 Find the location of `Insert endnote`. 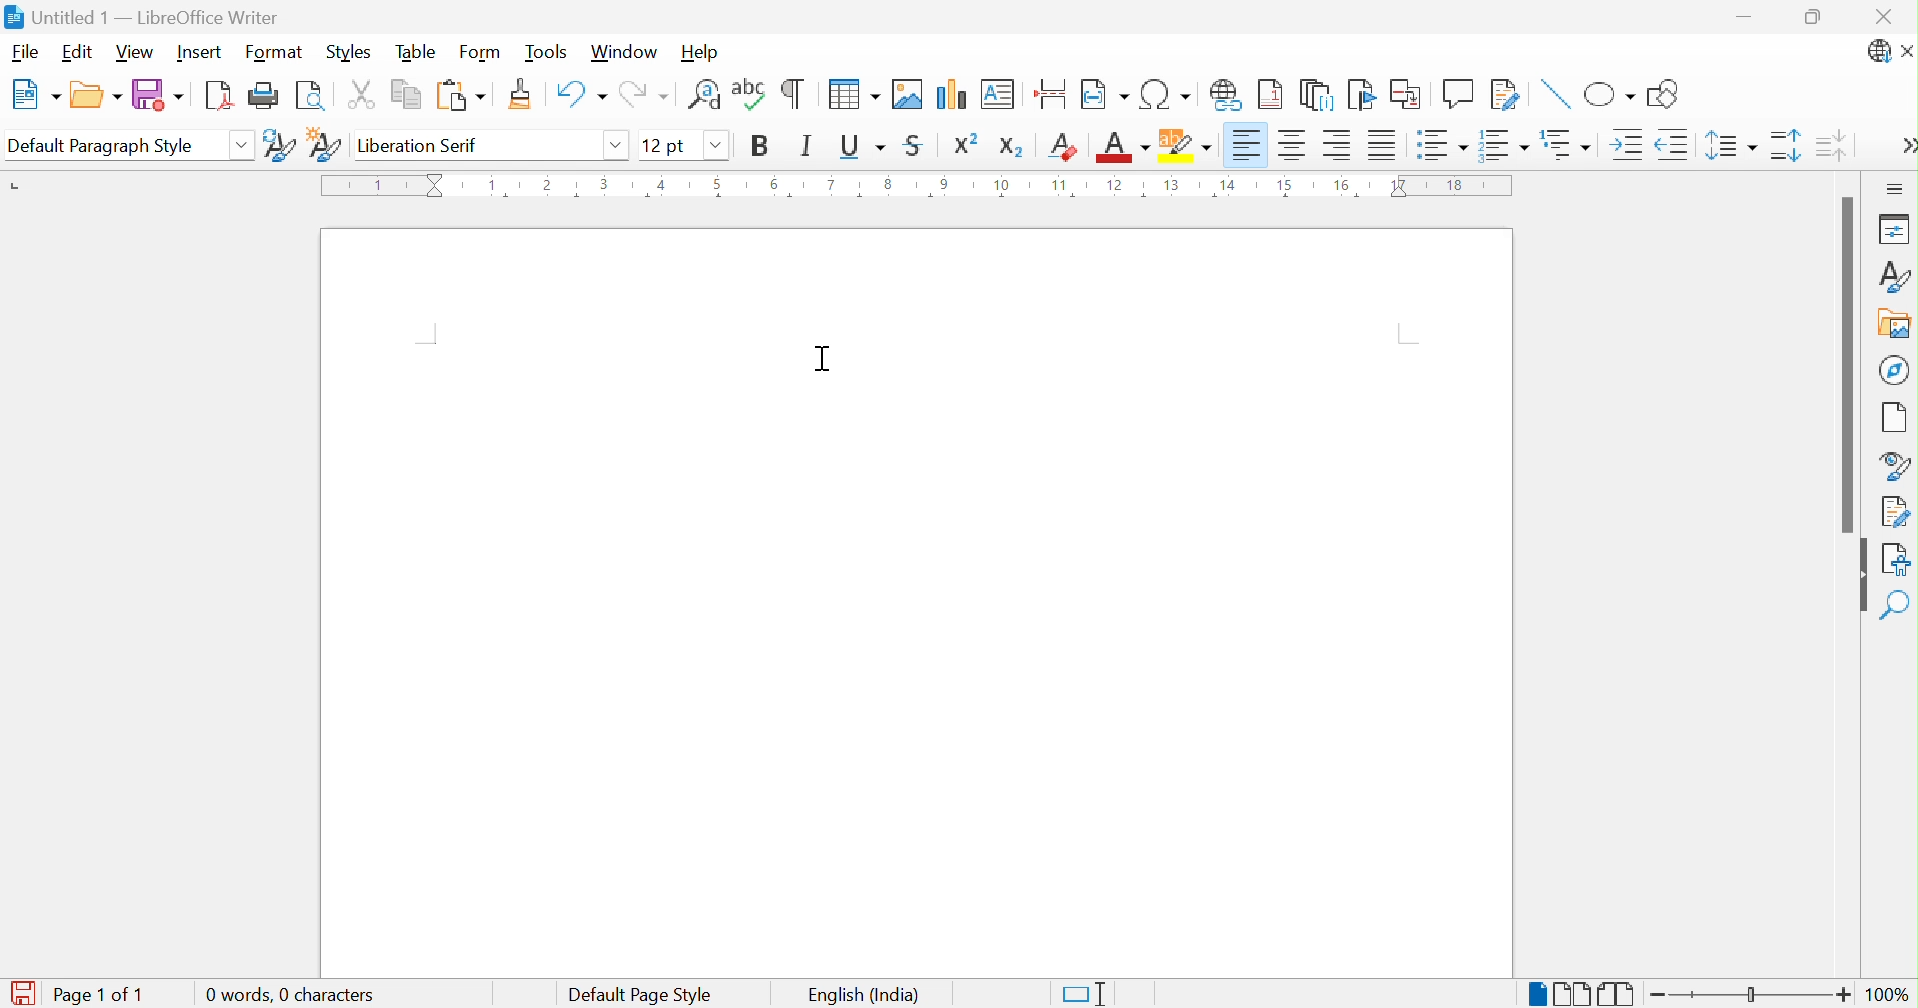

Insert endnote is located at coordinates (1321, 96).